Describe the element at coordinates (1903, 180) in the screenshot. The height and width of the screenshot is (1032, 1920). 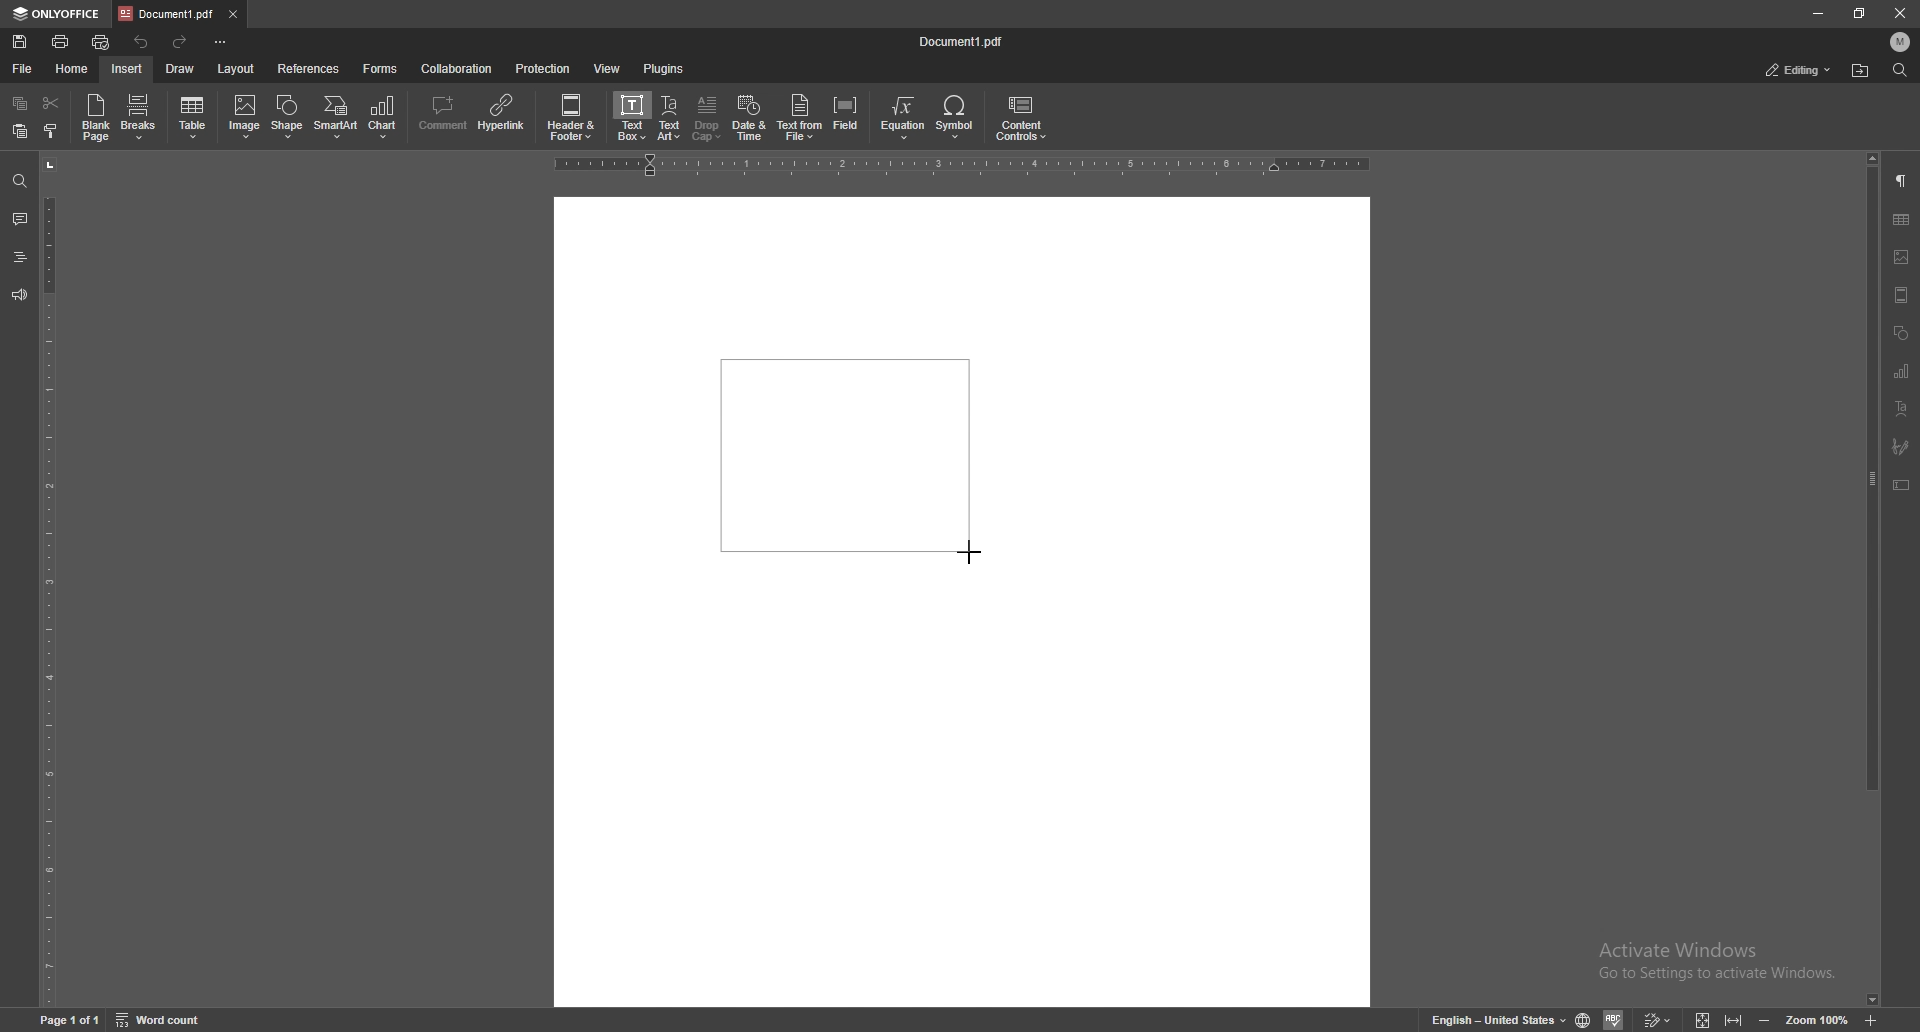
I see `paragraph` at that location.